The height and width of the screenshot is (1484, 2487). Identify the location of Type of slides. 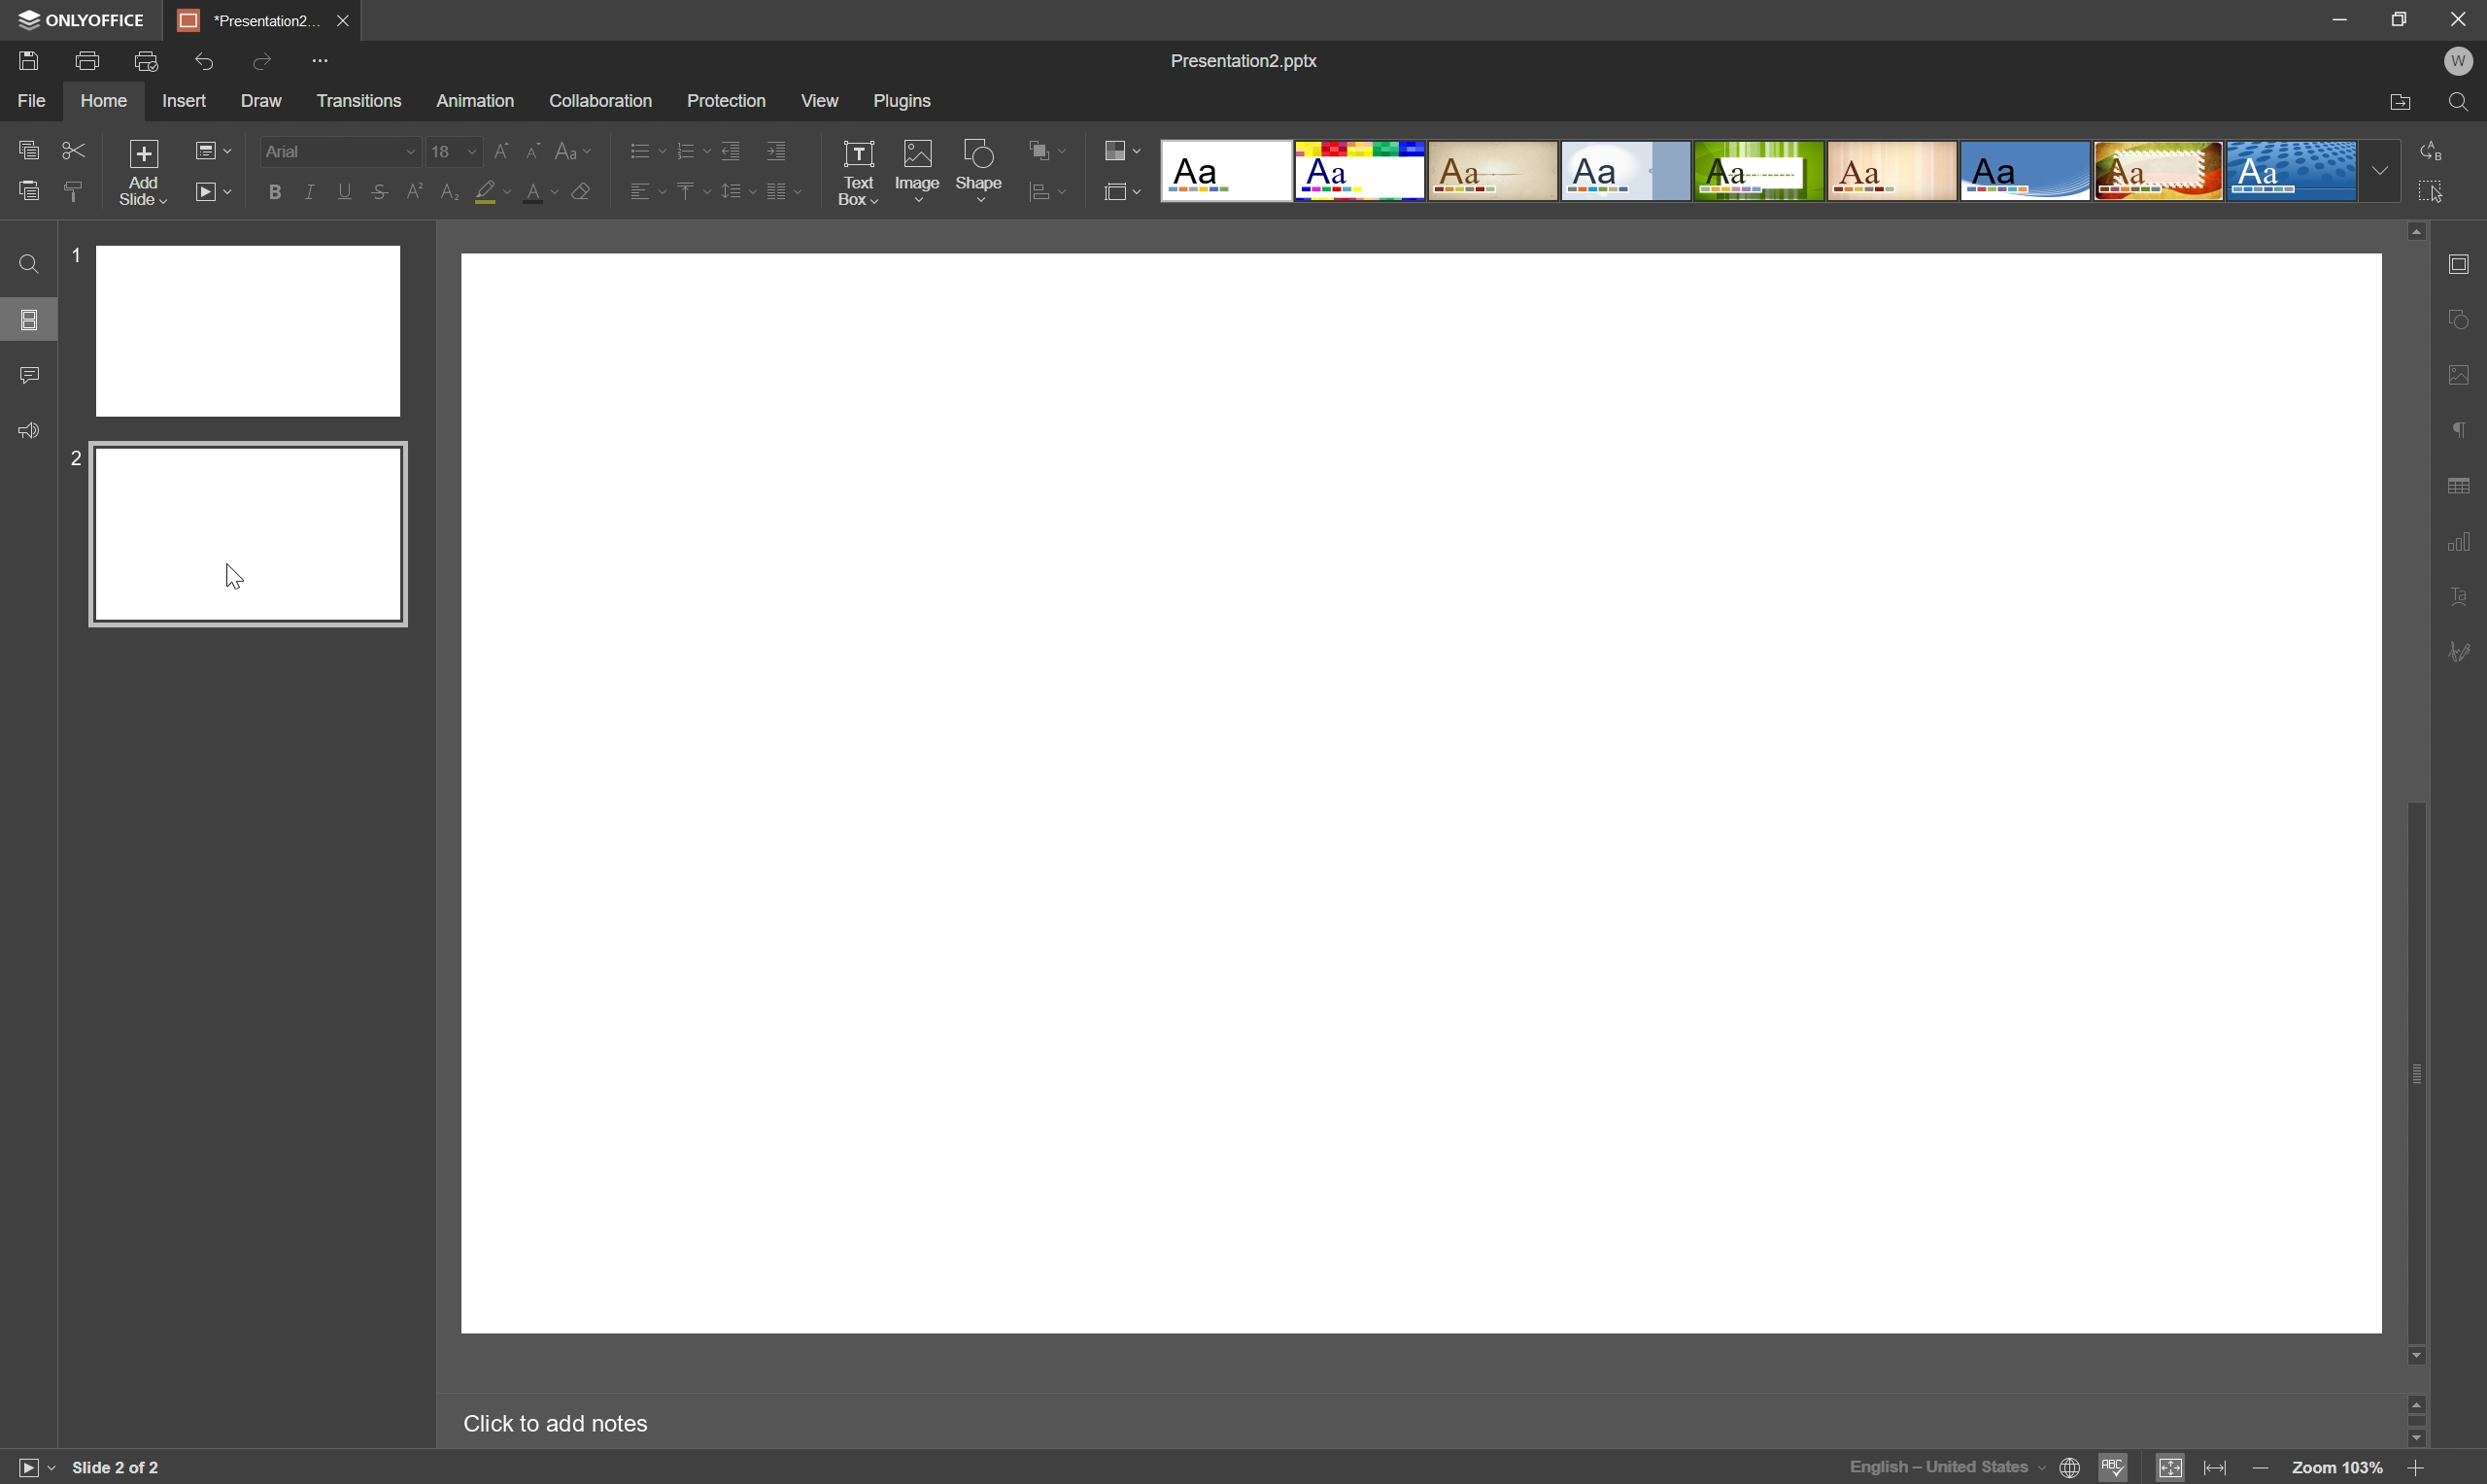
(1760, 170).